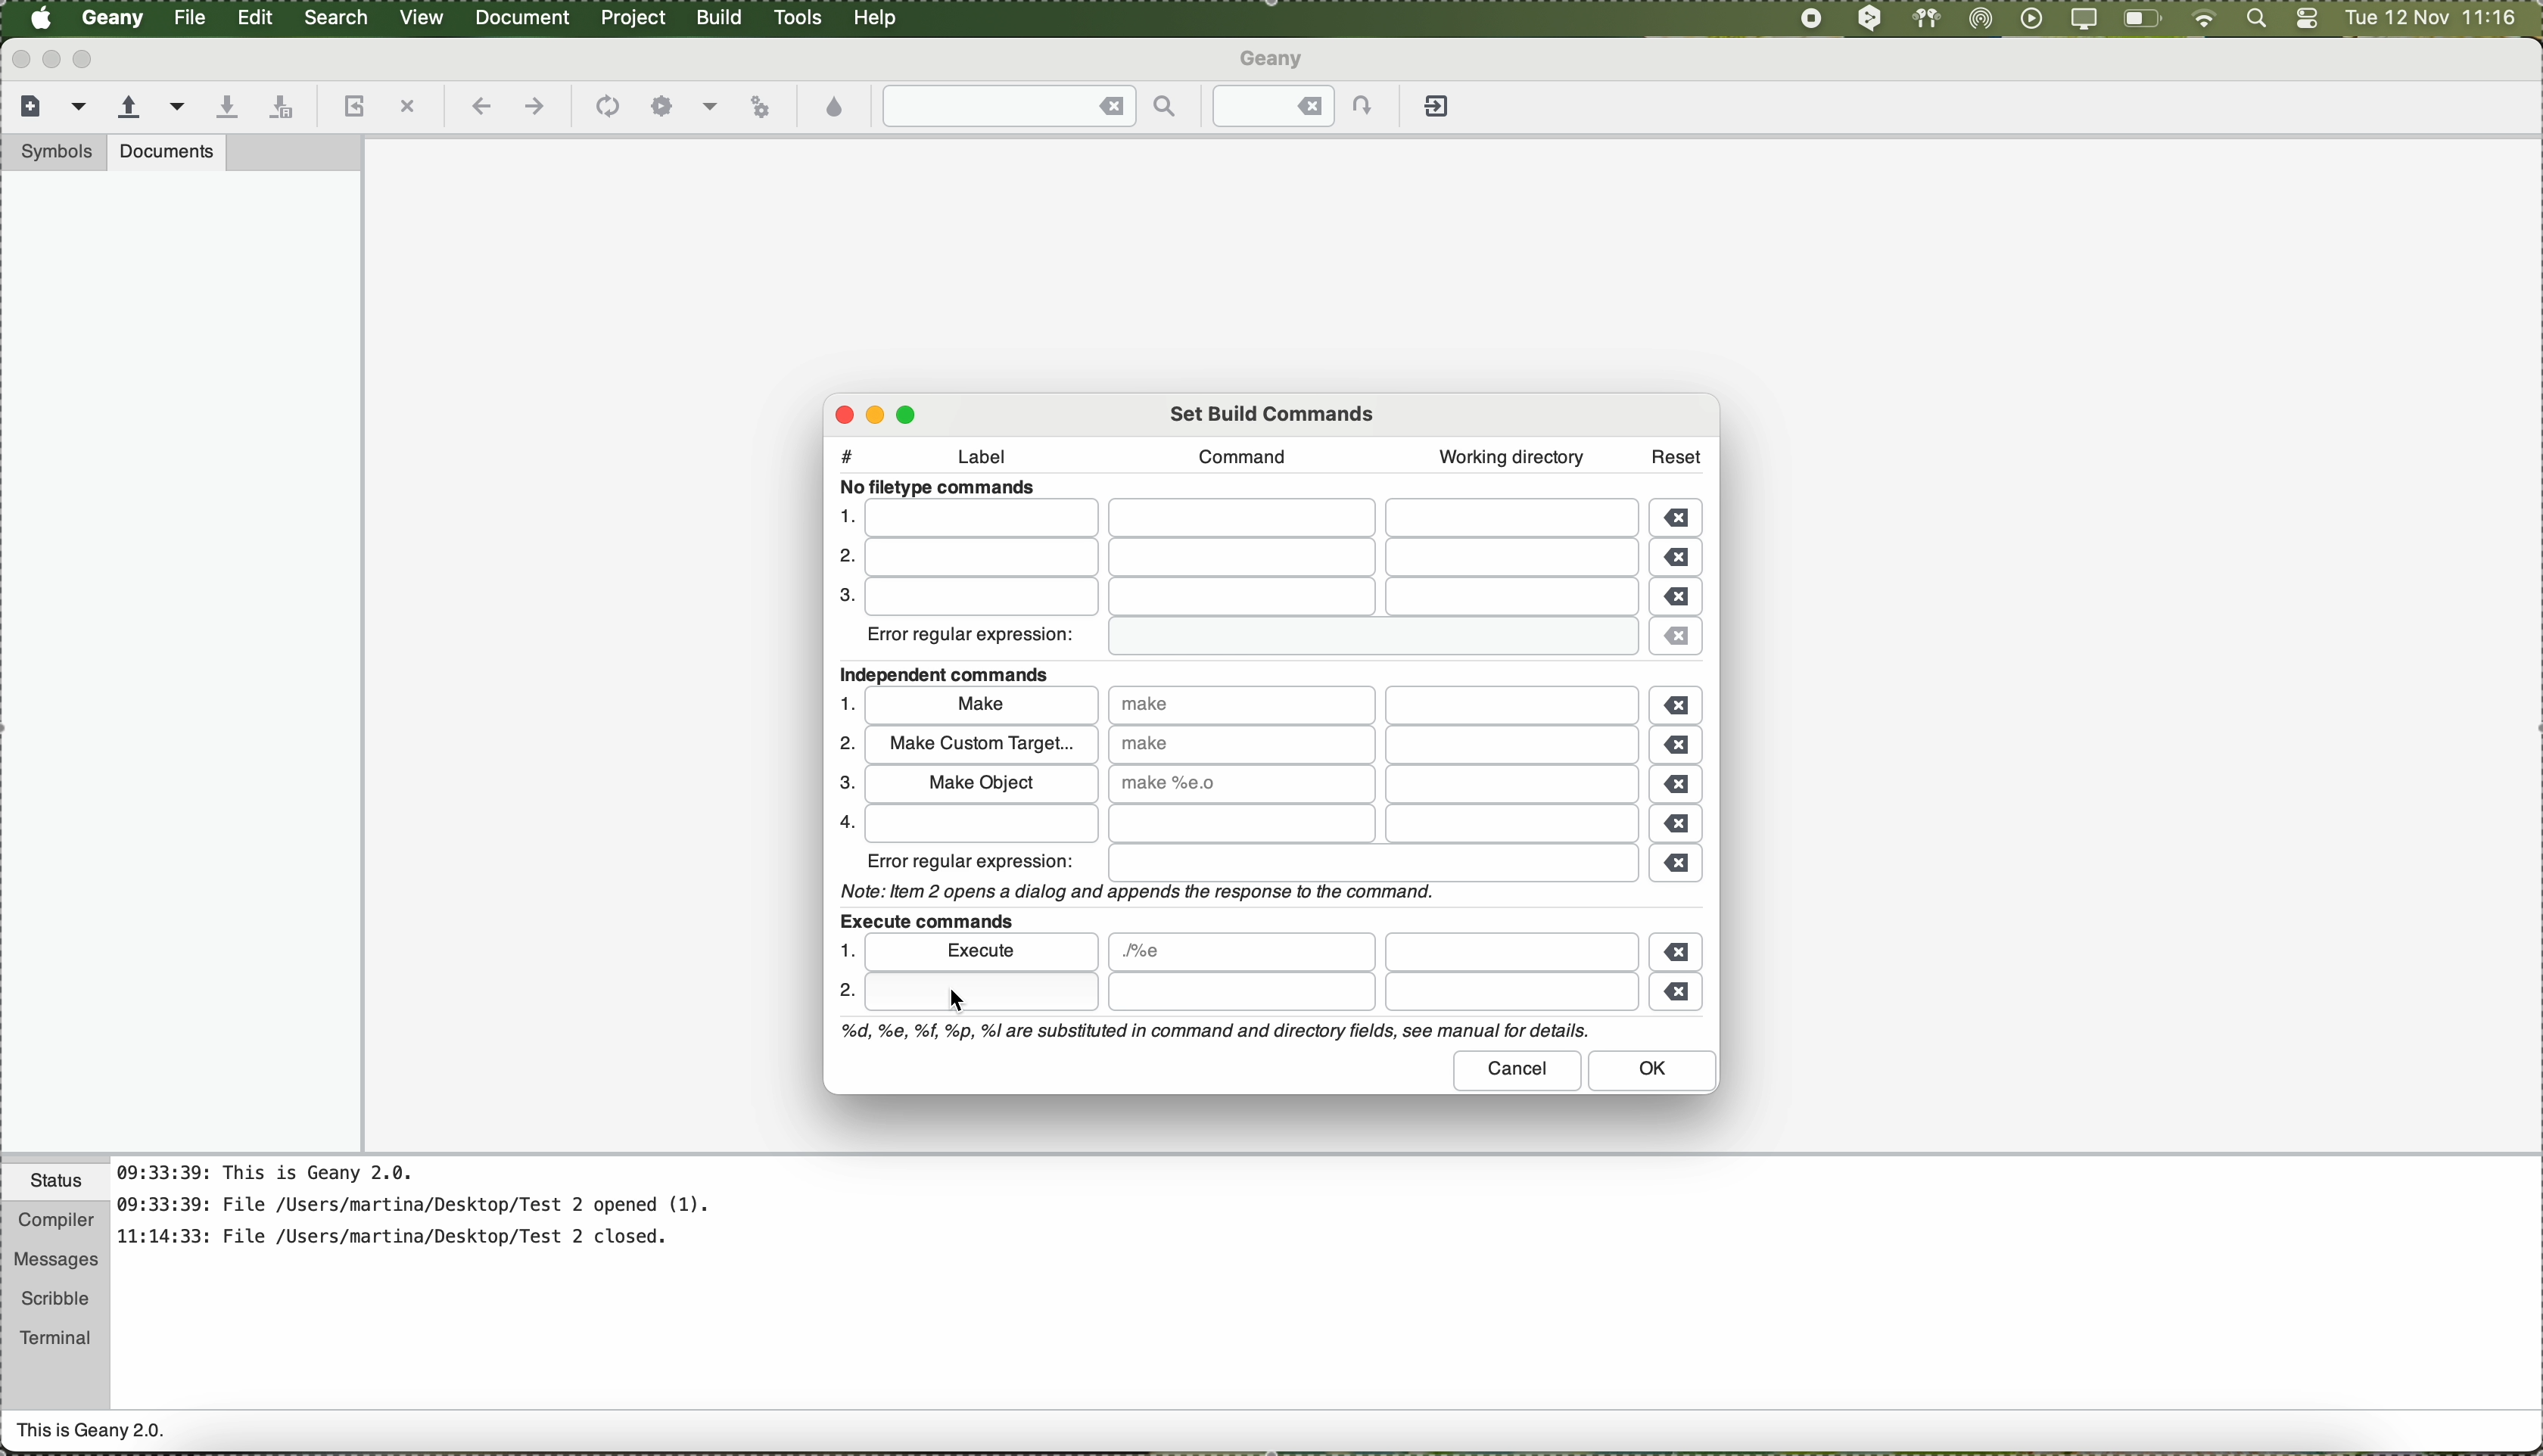 This screenshot has width=2543, height=1456. What do you see at coordinates (632, 18) in the screenshot?
I see `project` at bounding box center [632, 18].